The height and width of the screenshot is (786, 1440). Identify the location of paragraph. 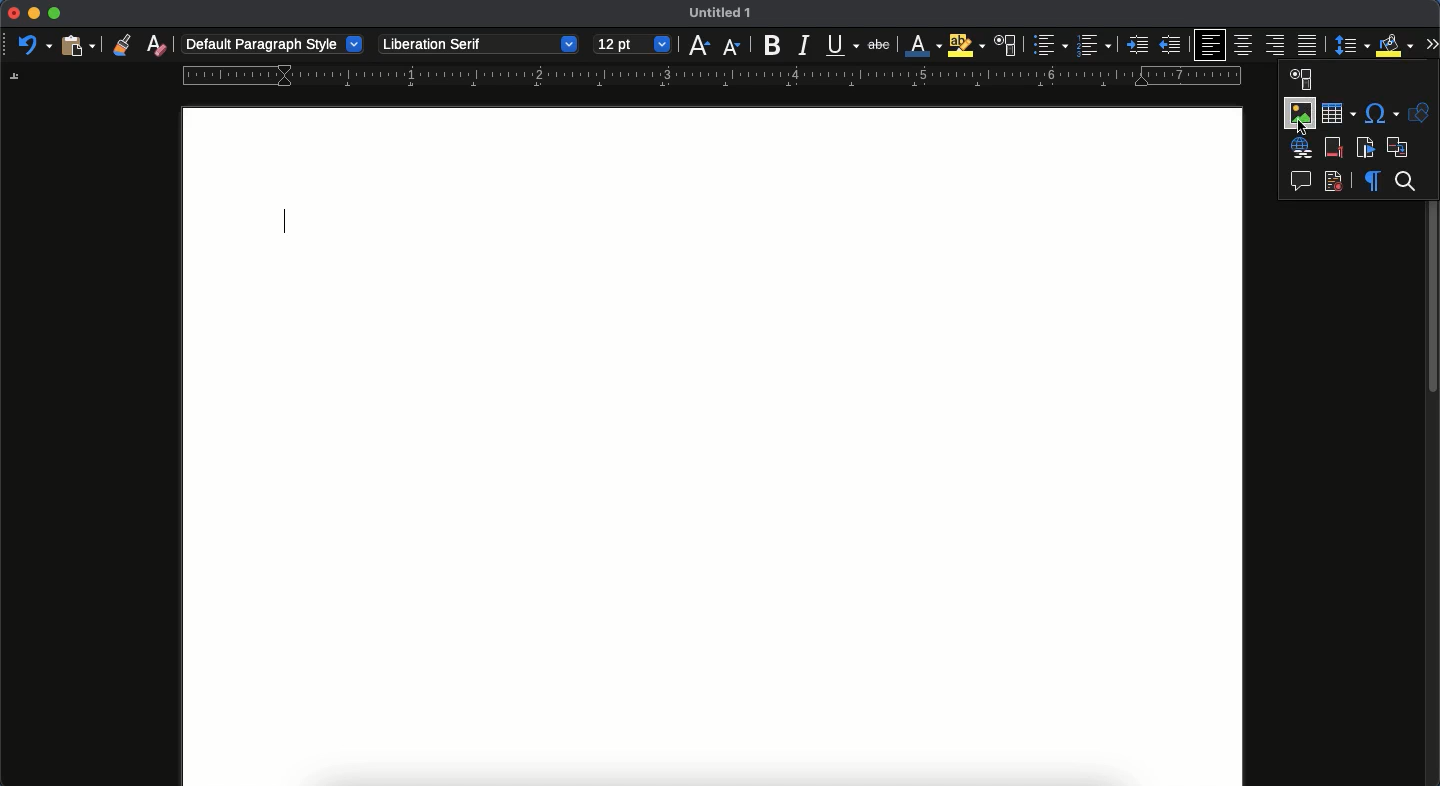
(1300, 78).